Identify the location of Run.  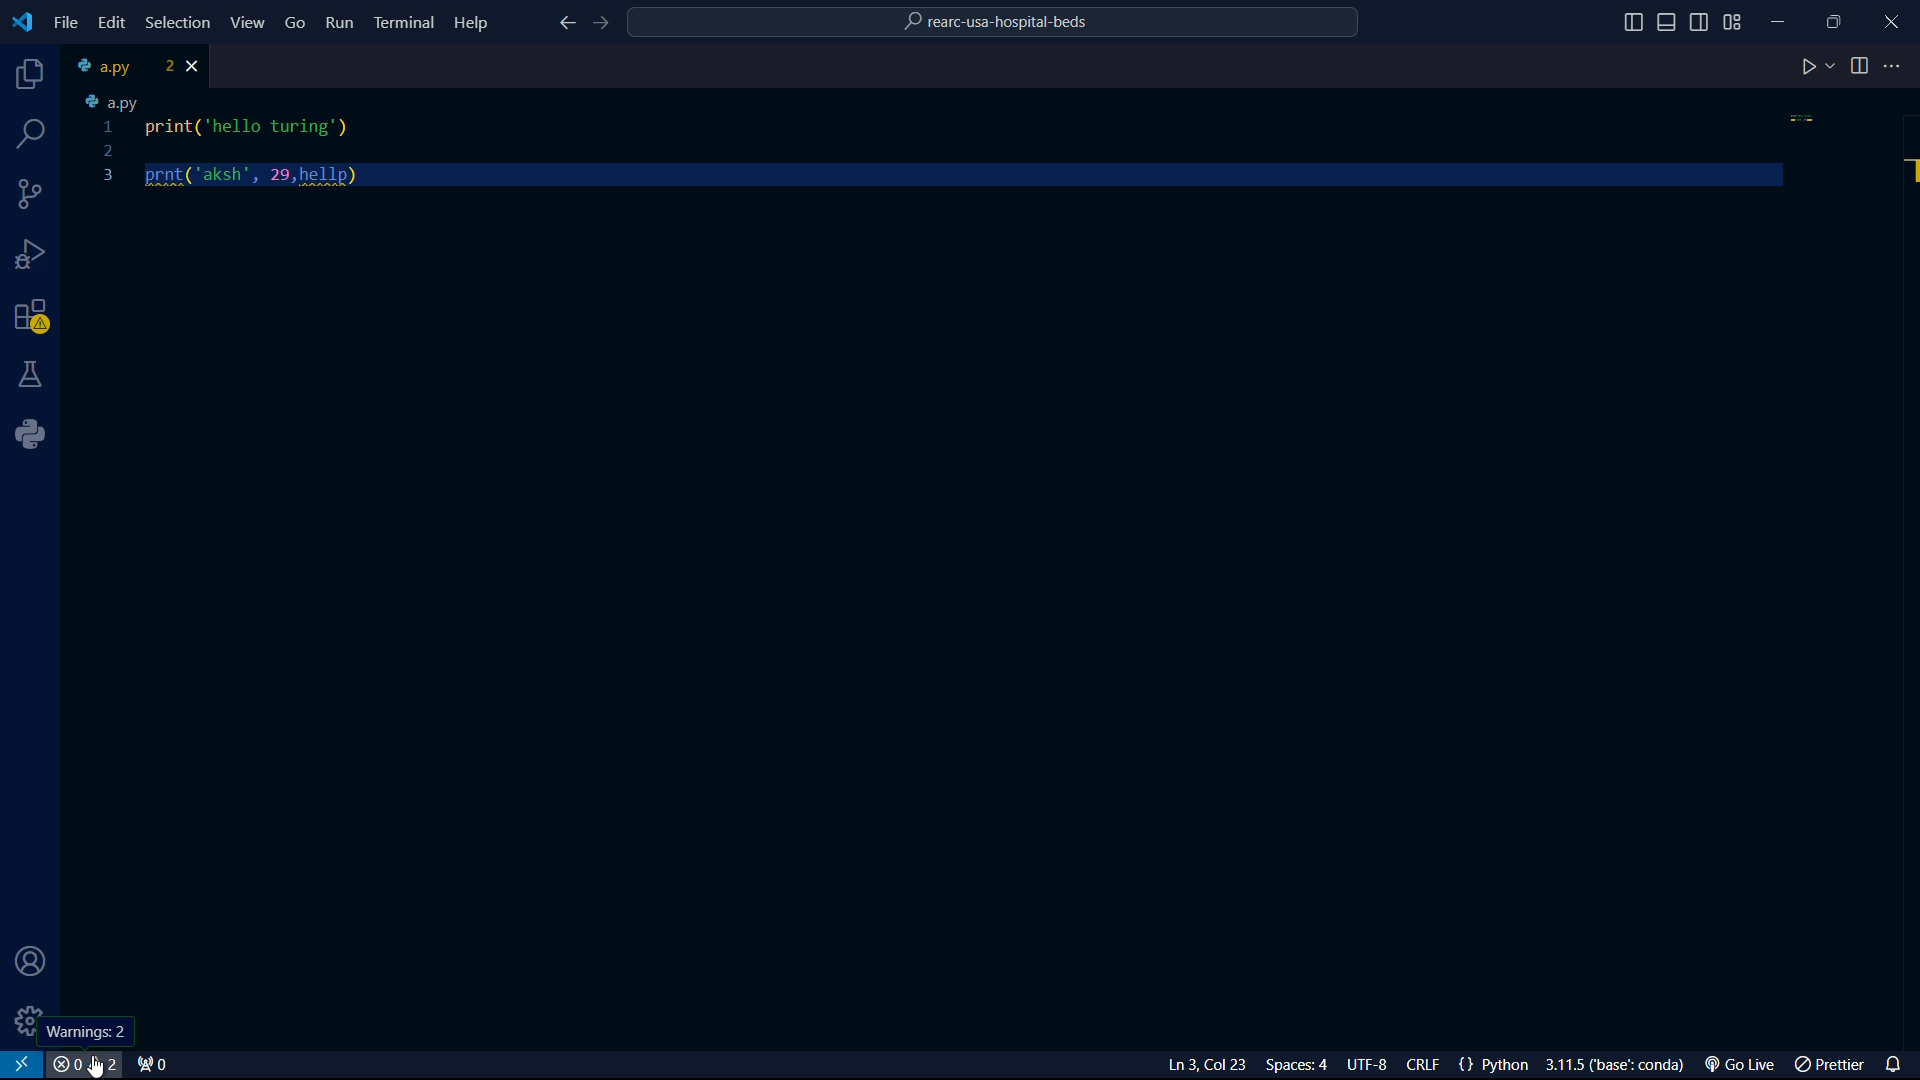
(341, 26).